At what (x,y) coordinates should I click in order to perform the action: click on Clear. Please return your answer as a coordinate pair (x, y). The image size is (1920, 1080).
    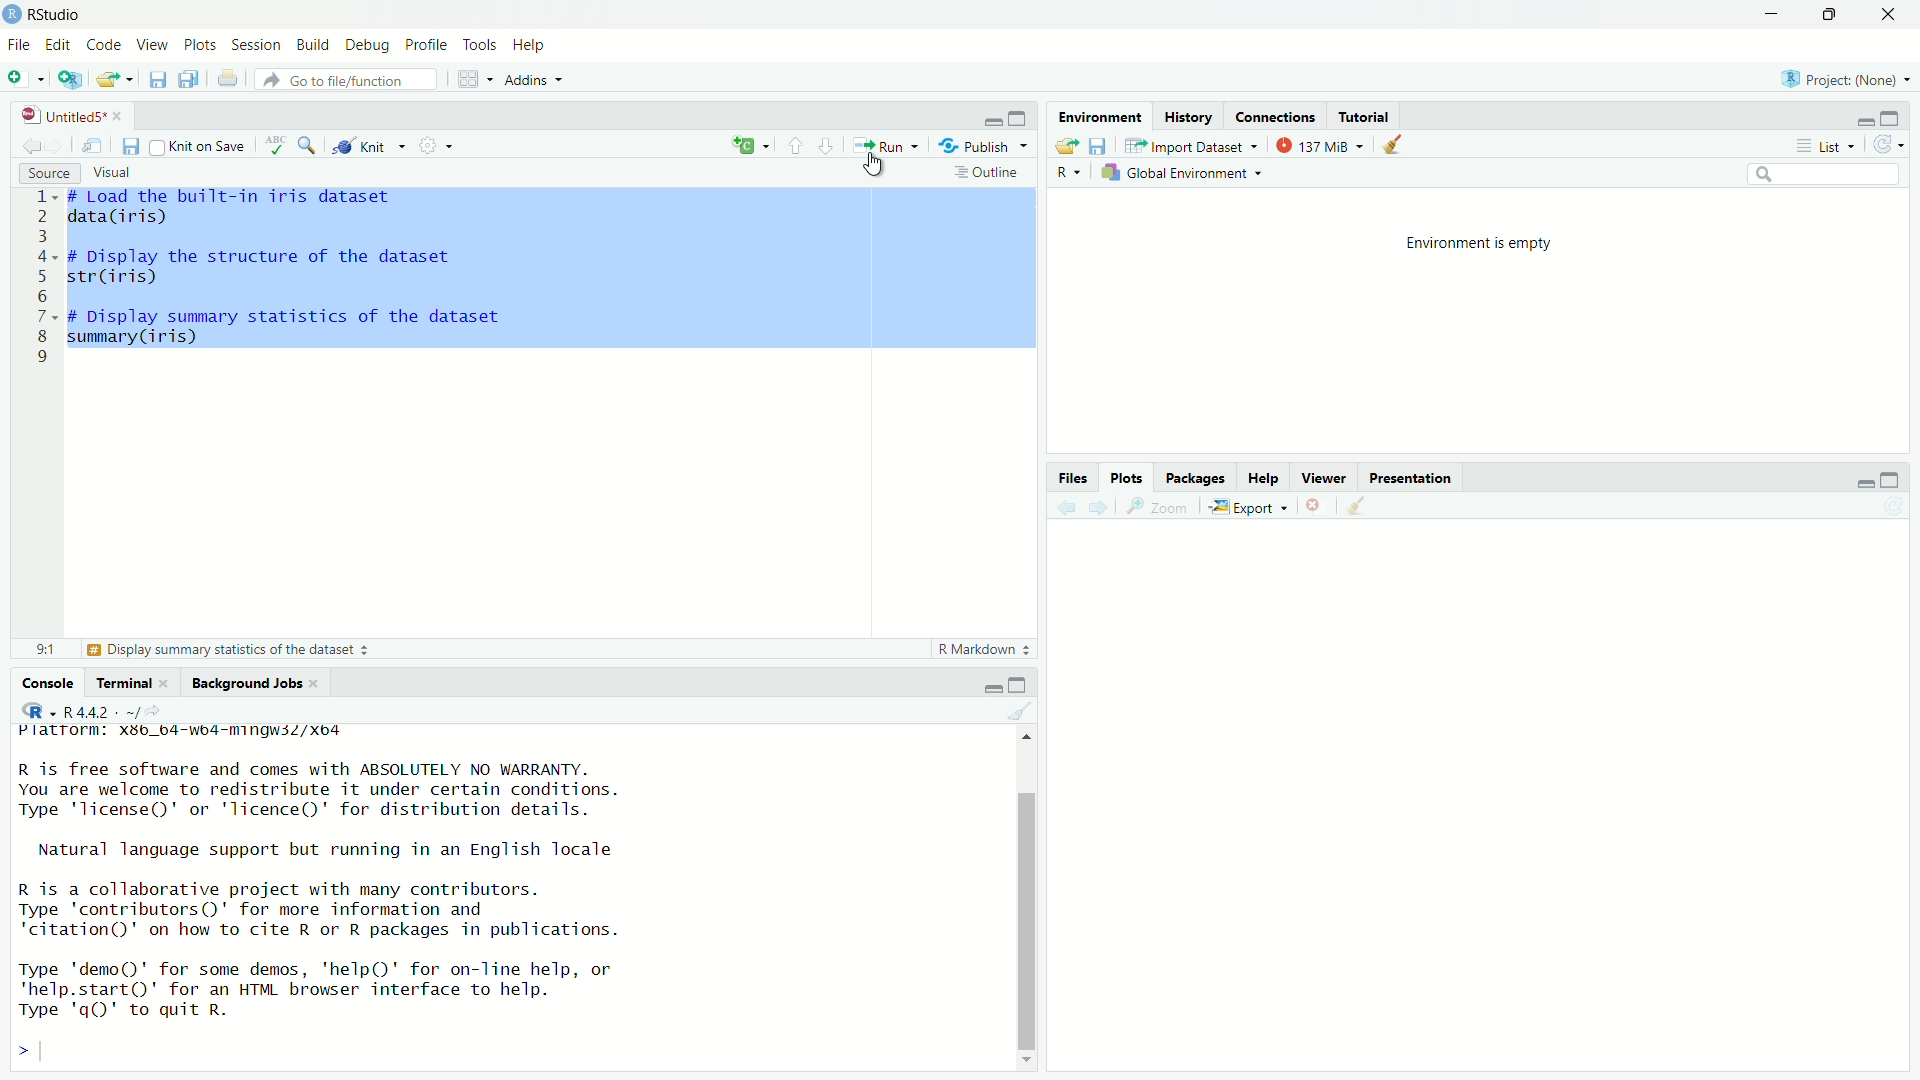
    Looking at the image, I should click on (1396, 145).